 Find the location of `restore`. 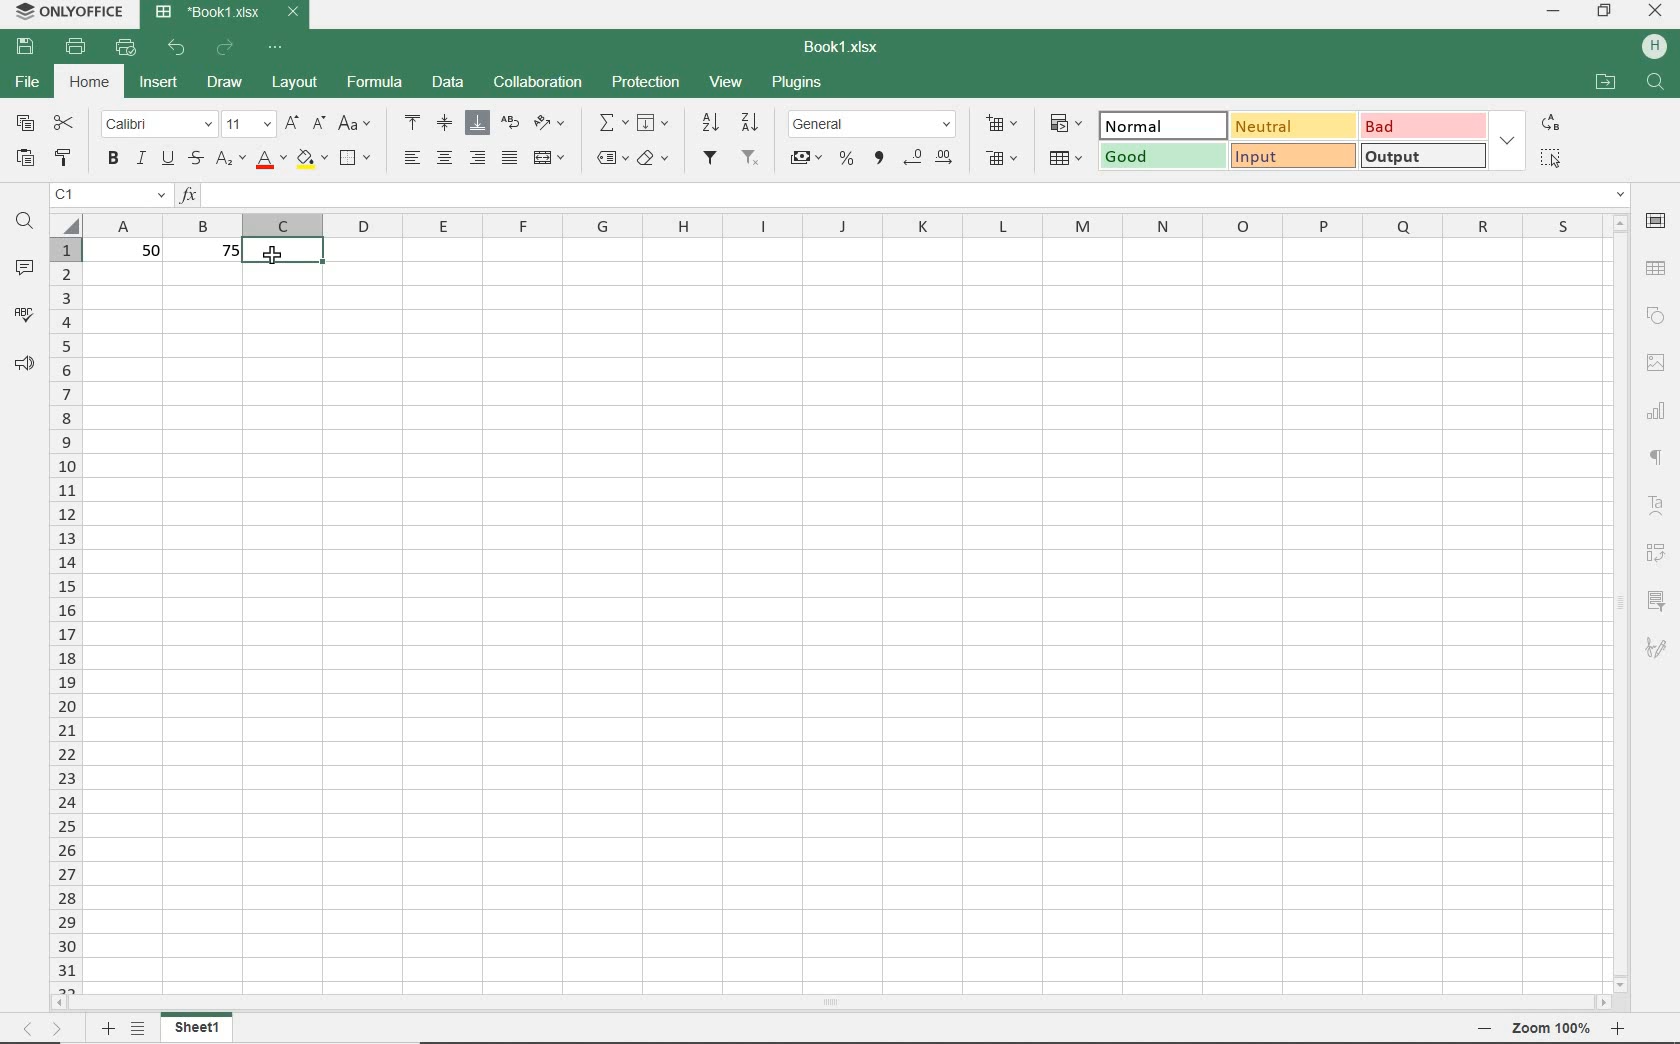

restore is located at coordinates (1605, 13).